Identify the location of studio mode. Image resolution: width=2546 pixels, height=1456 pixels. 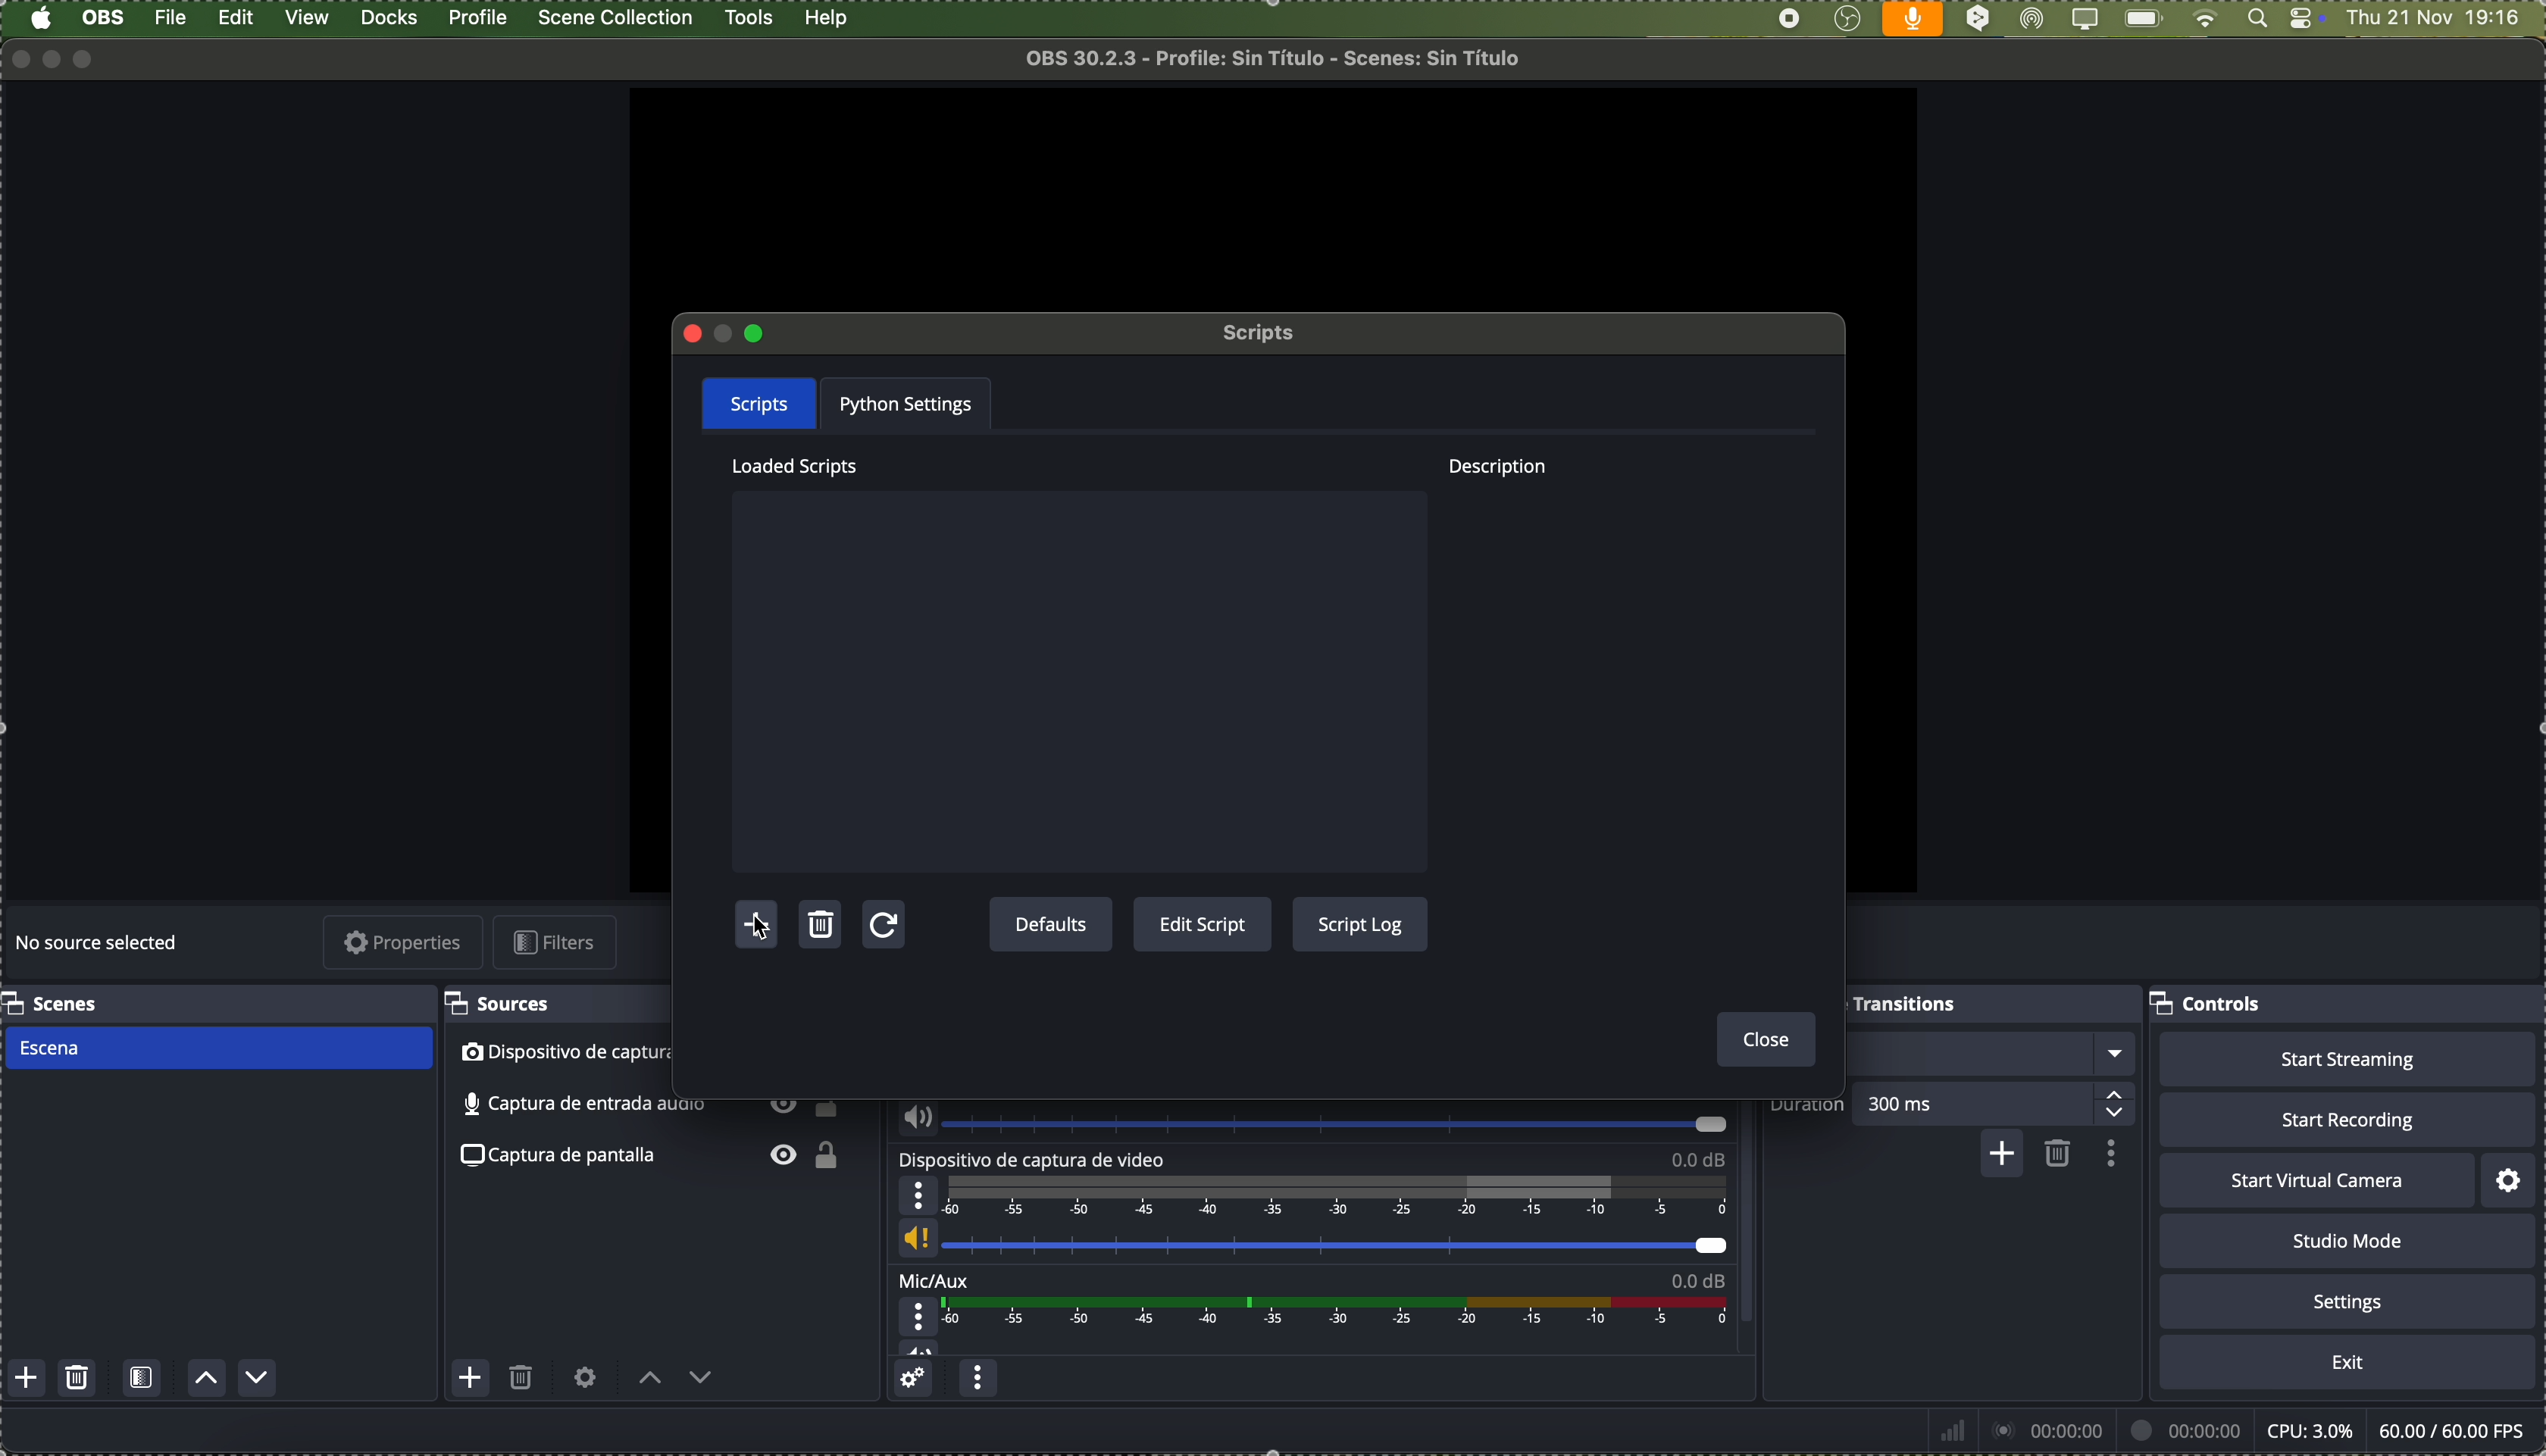
(2348, 1241).